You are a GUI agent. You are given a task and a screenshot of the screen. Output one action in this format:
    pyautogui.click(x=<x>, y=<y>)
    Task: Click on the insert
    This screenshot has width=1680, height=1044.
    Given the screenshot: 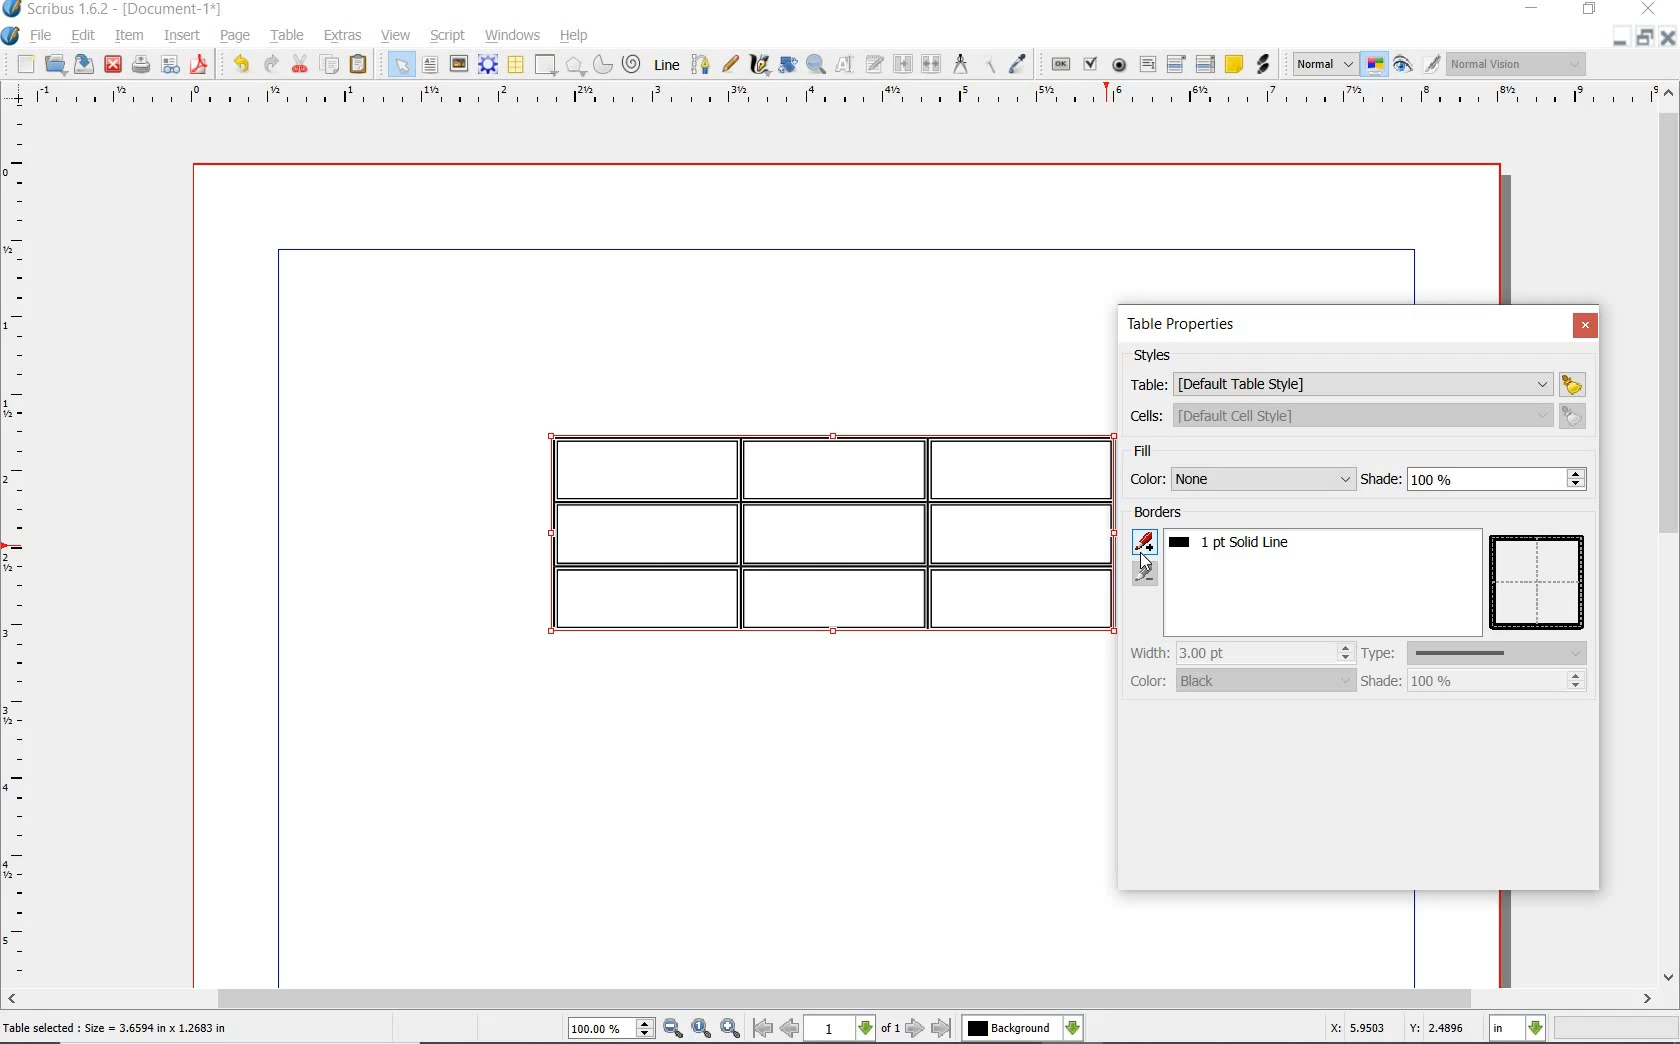 What is the action you would take?
    pyautogui.click(x=186, y=34)
    